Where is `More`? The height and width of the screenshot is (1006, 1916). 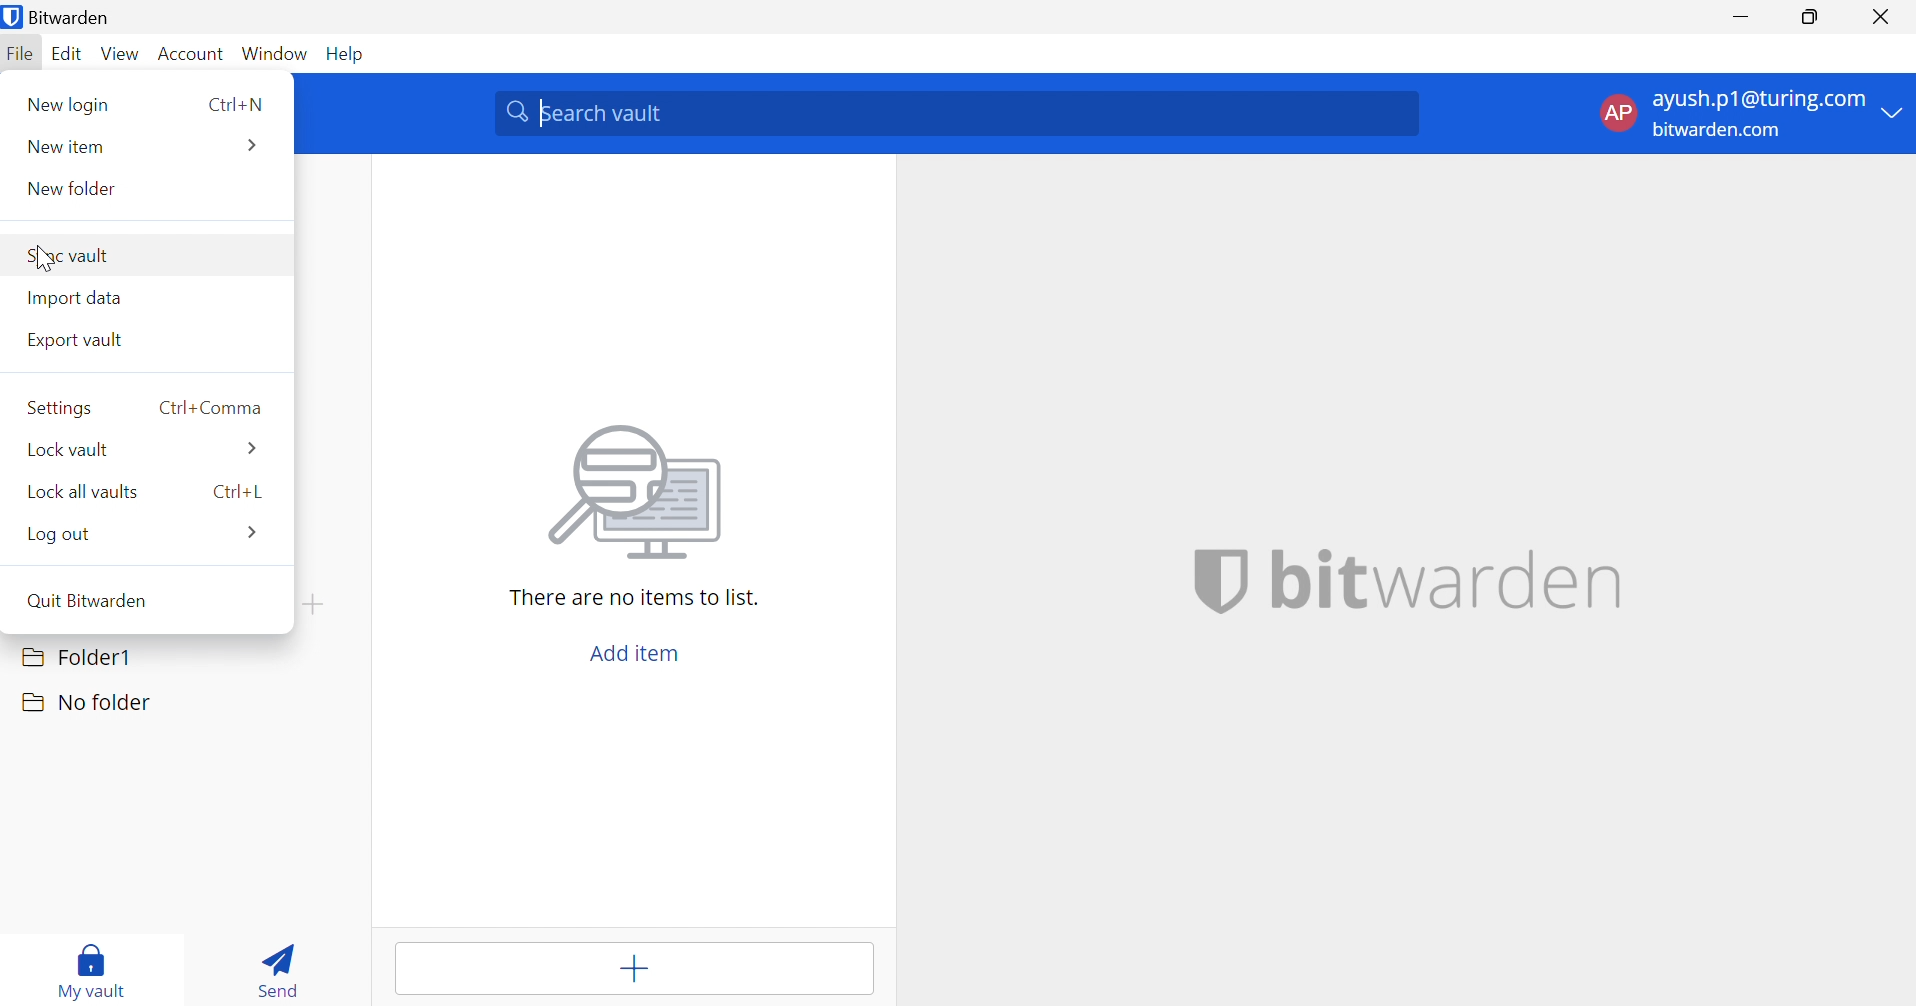 More is located at coordinates (251, 145).